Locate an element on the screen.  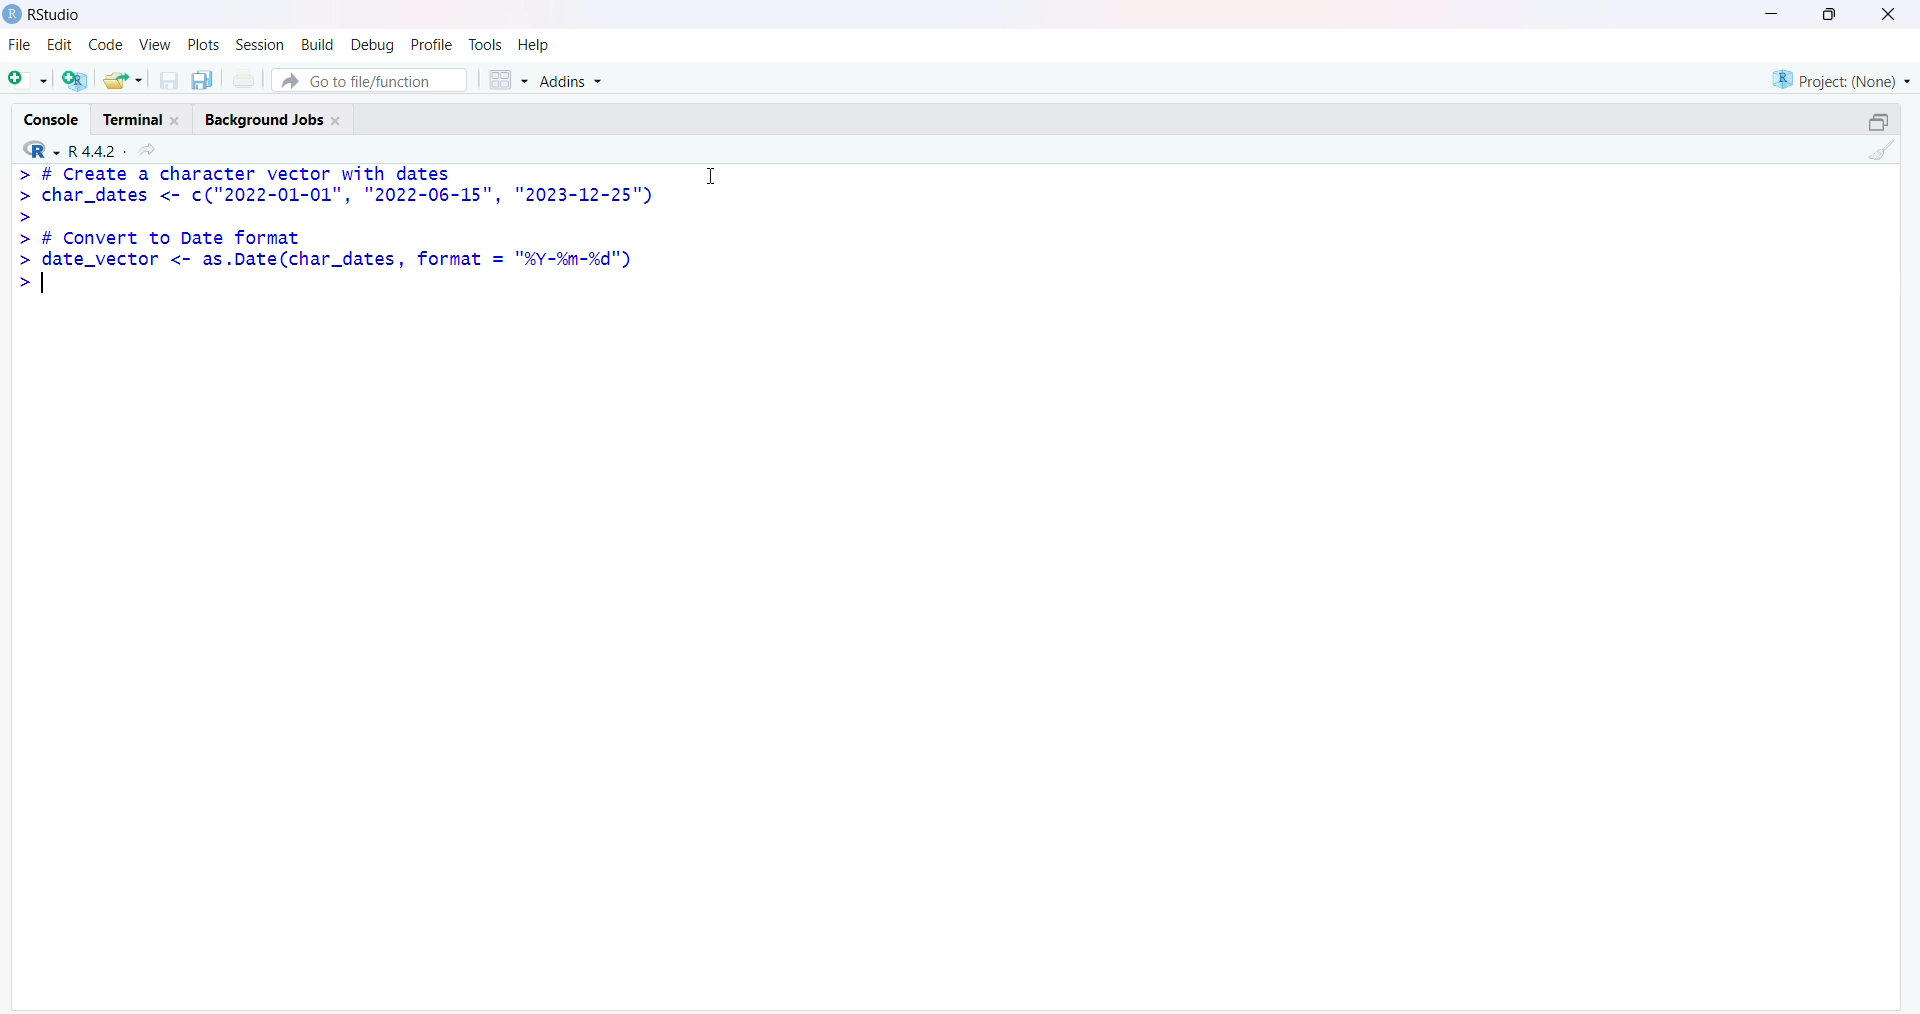
Terminal is located at coordinates (143, 116).